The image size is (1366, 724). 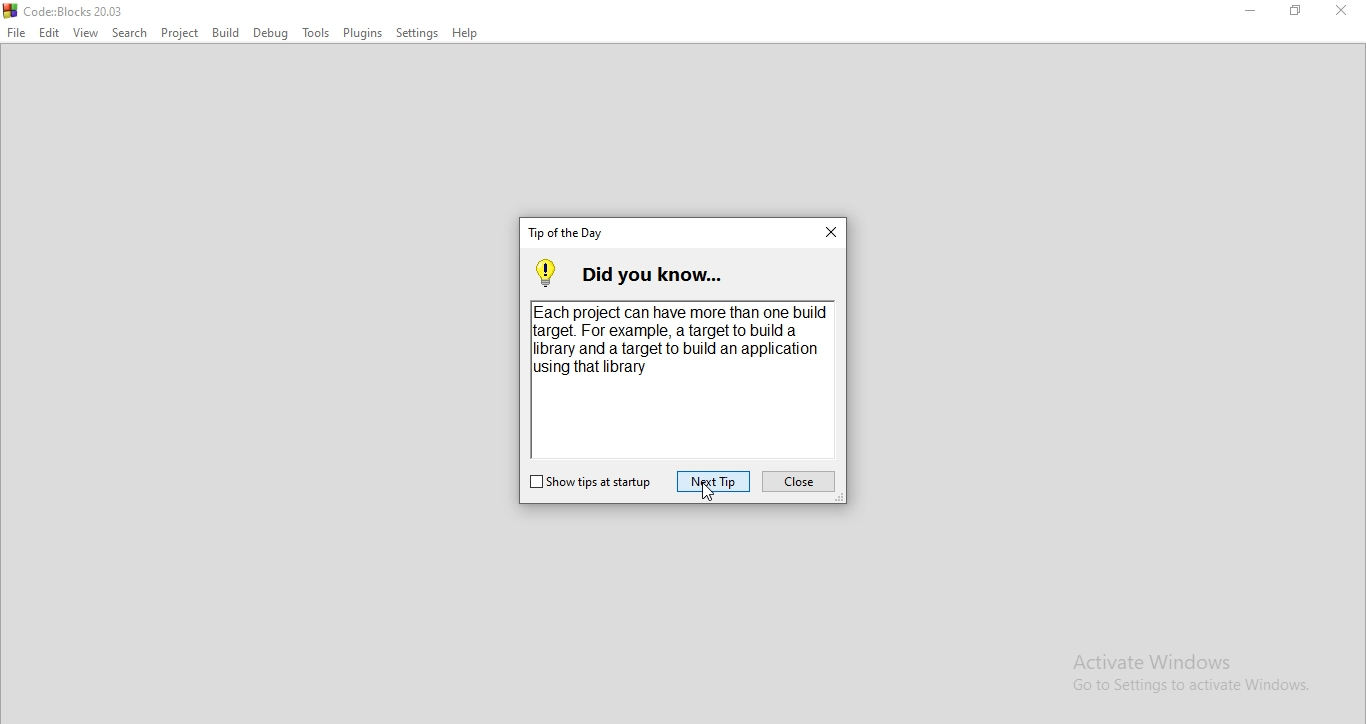 I want to click on close, so click(x=826, y=233).